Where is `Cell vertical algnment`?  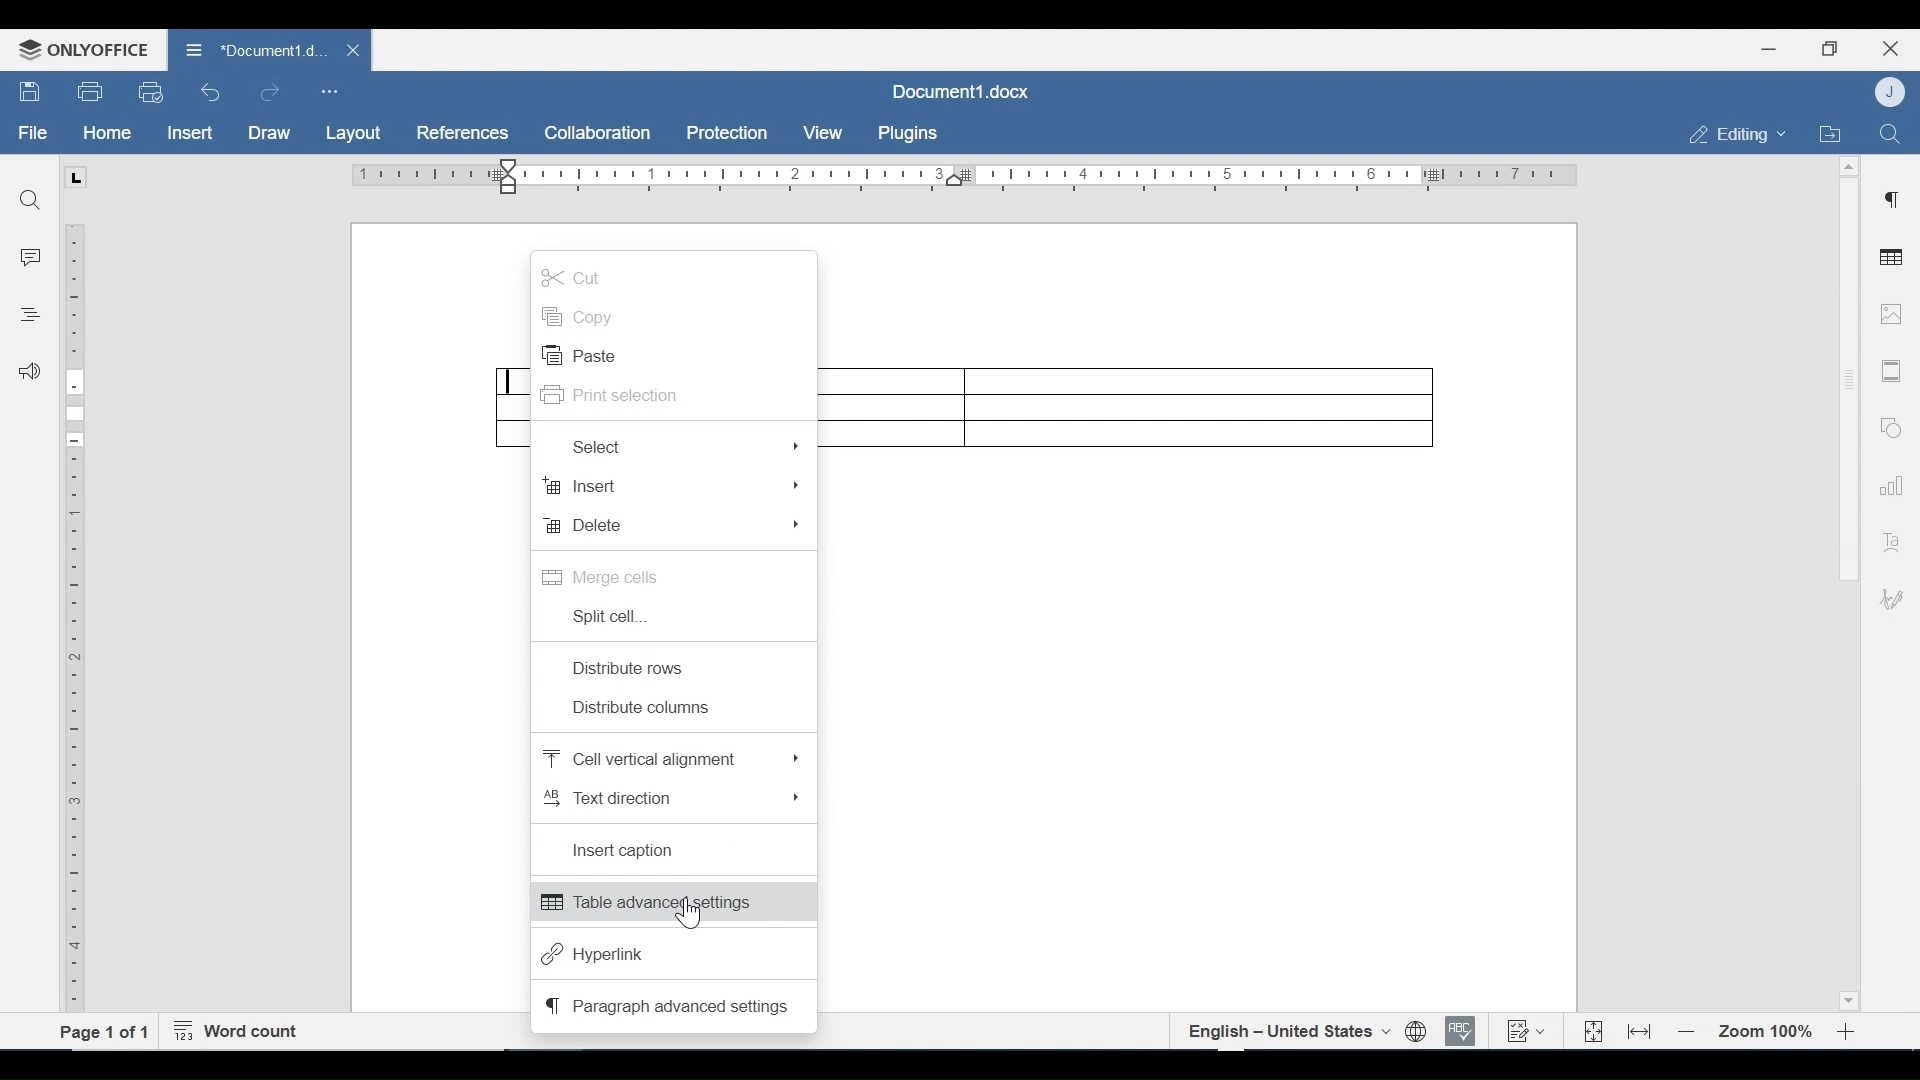
Cell vertical algnment is located at coordinates (669, 759).